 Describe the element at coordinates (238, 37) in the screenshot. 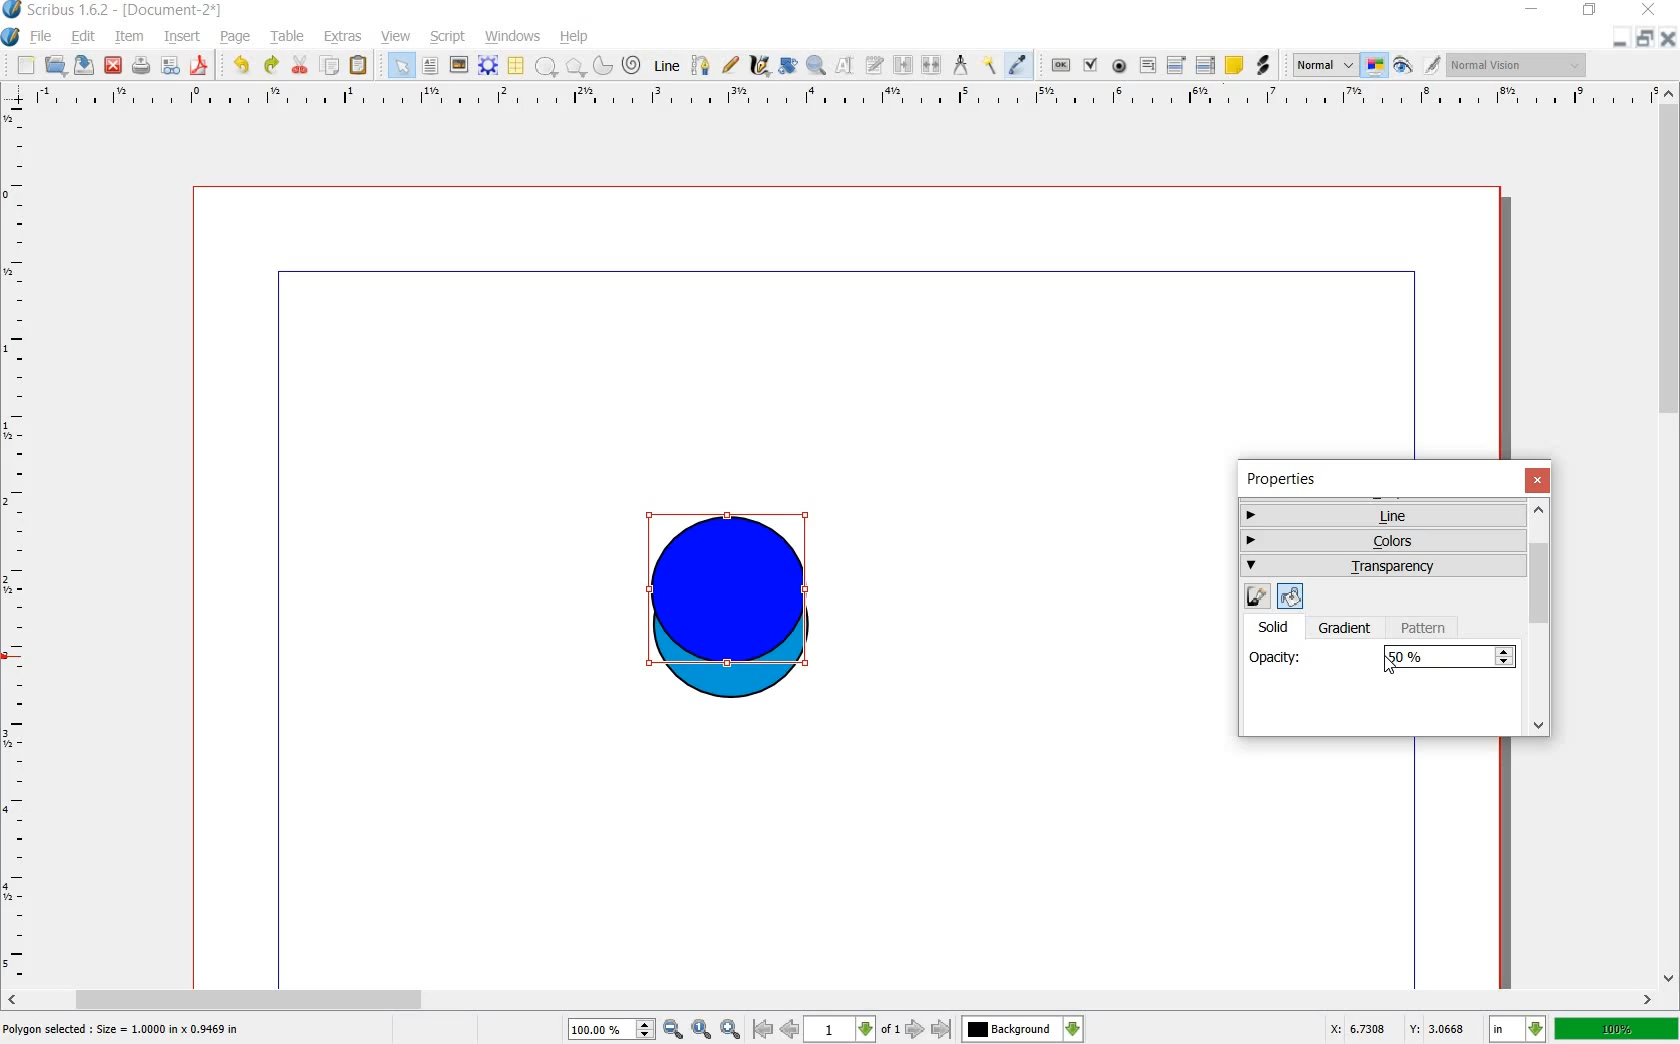

I see `page` at that location.